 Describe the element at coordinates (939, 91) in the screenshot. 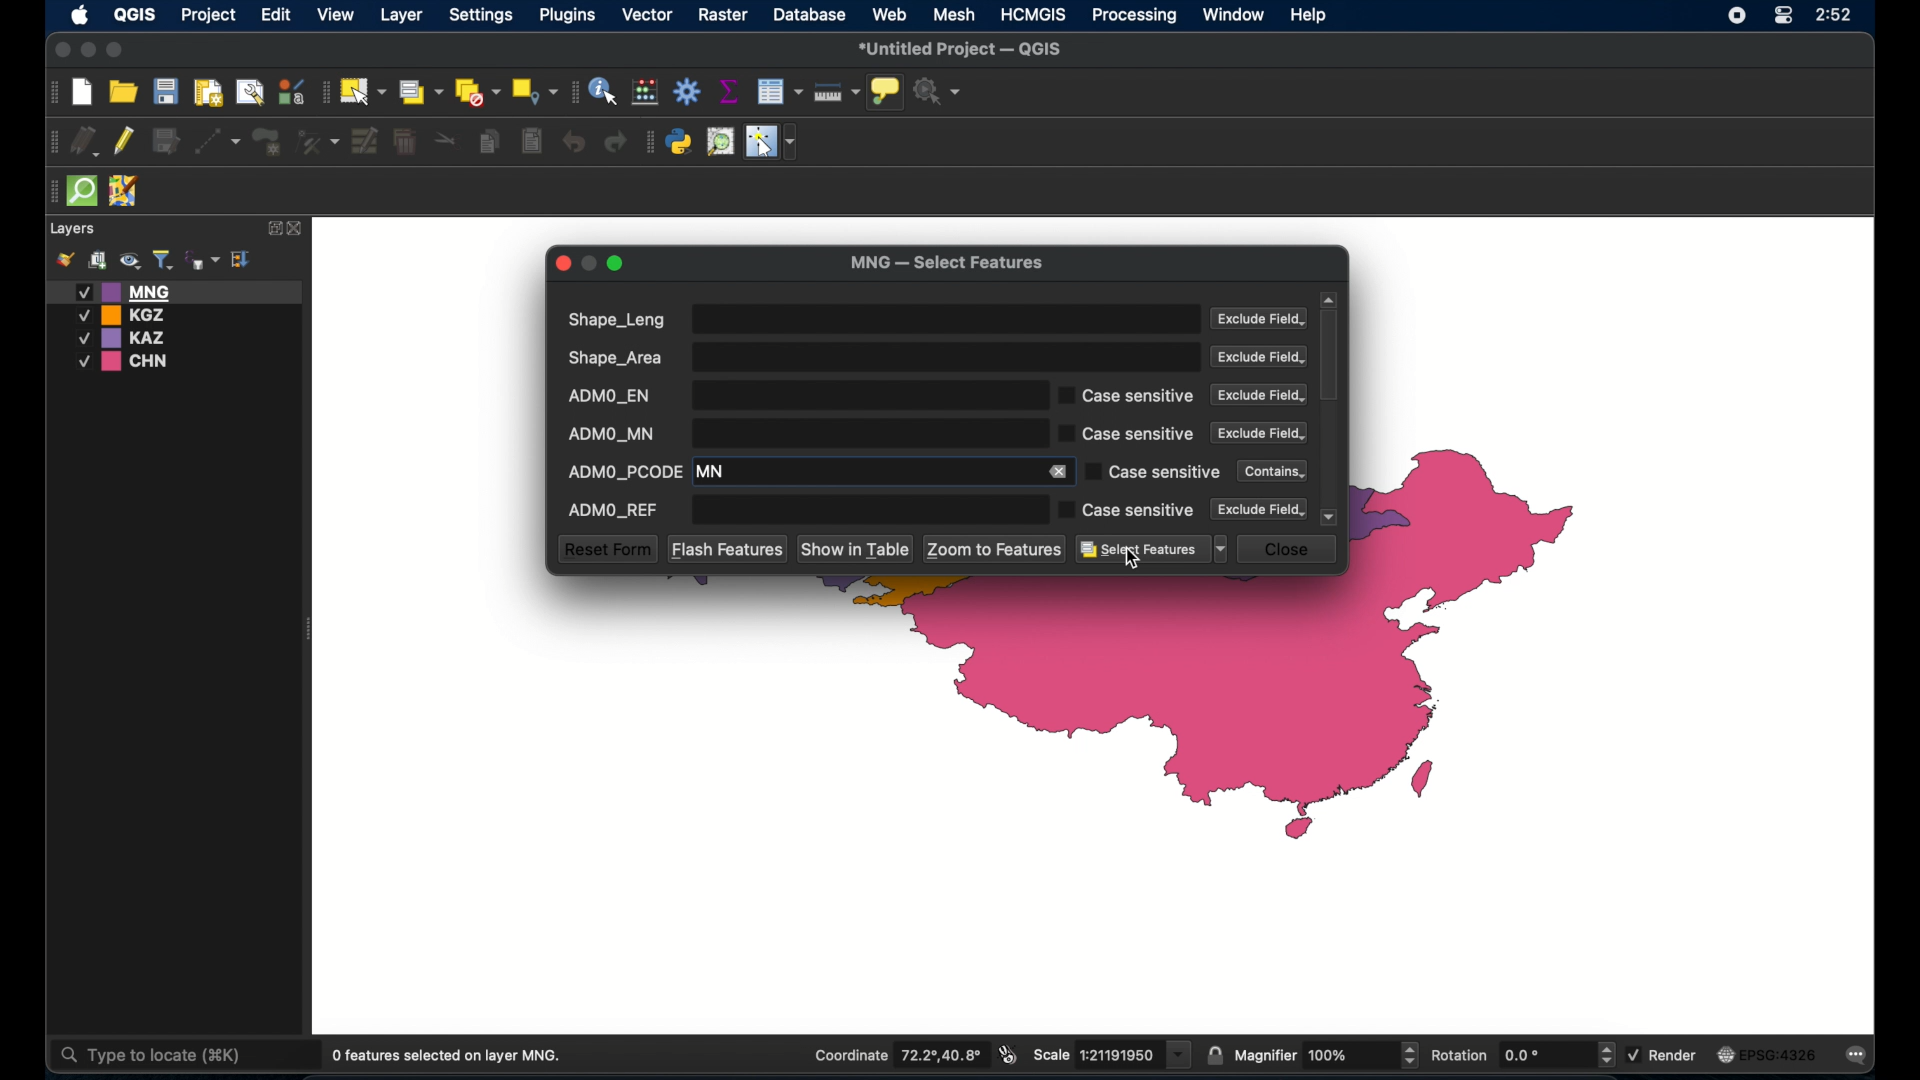

I see `no action selected ` at that location.